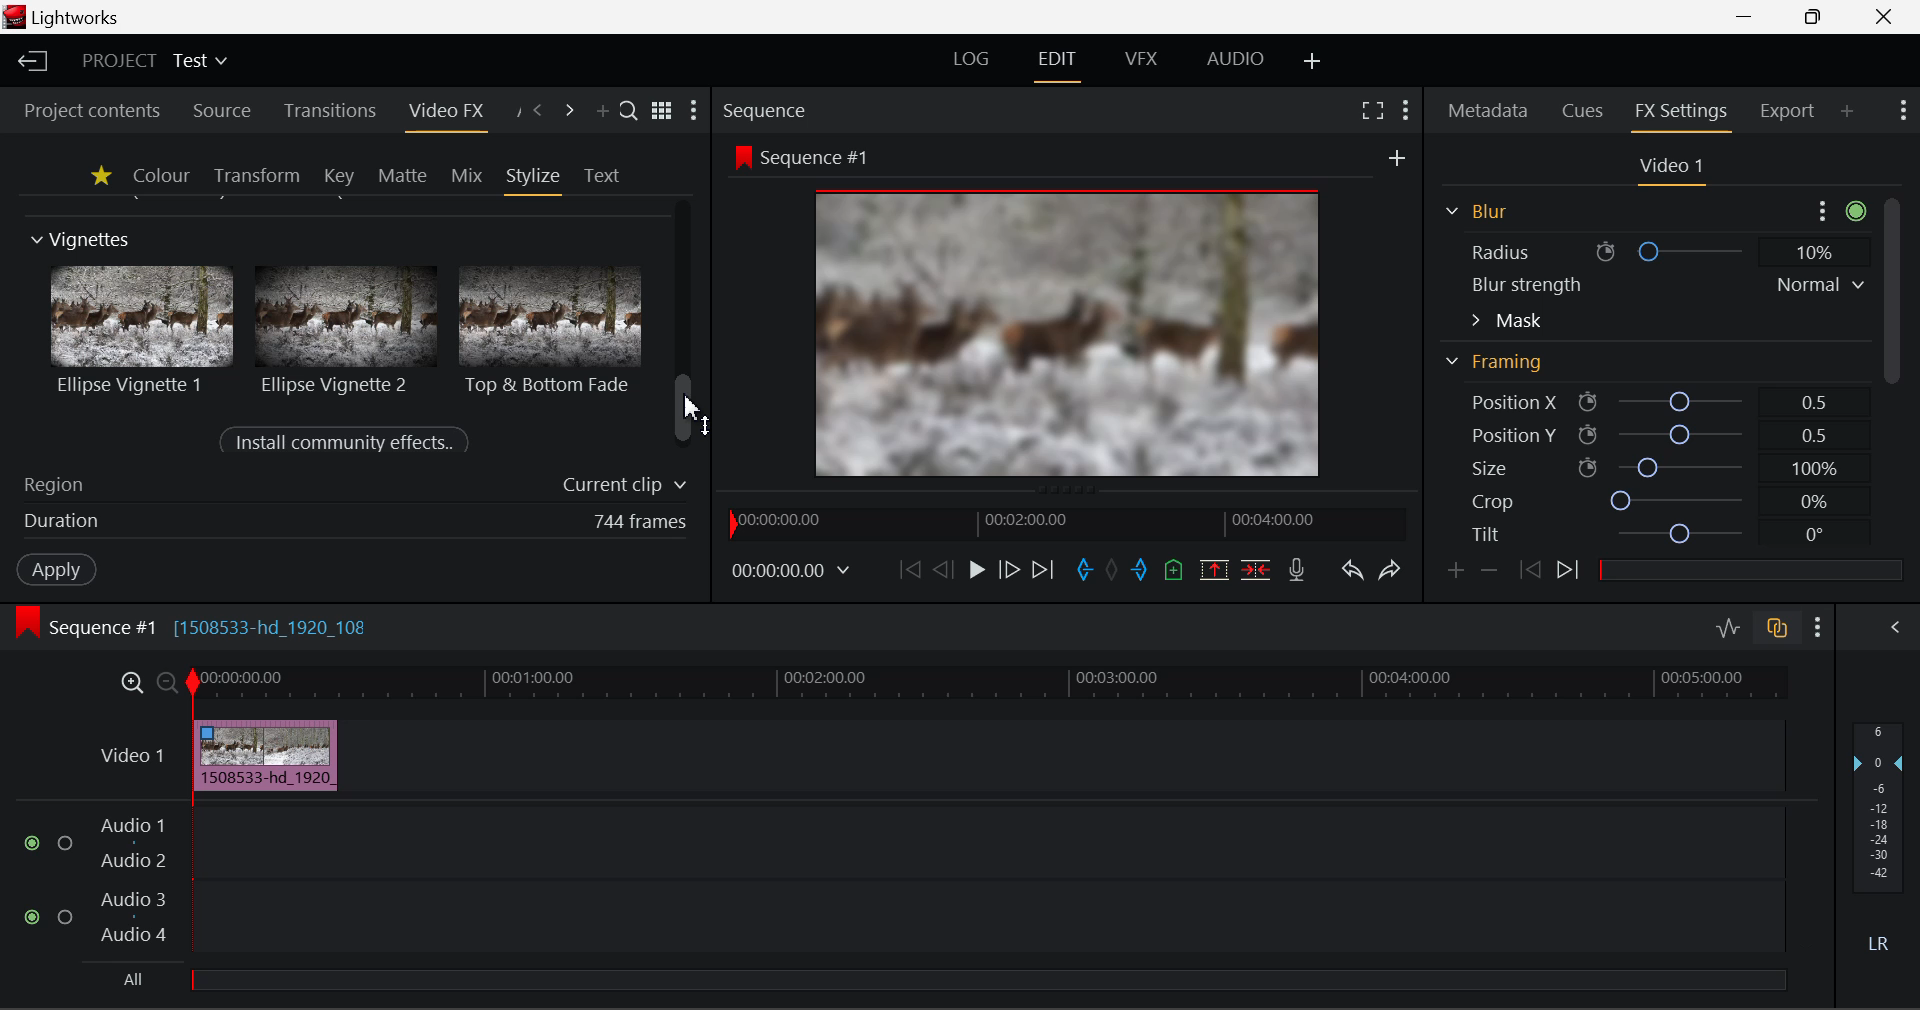 The image size is (1920, 1010). I want to click on Transitions, so click(328, 112).